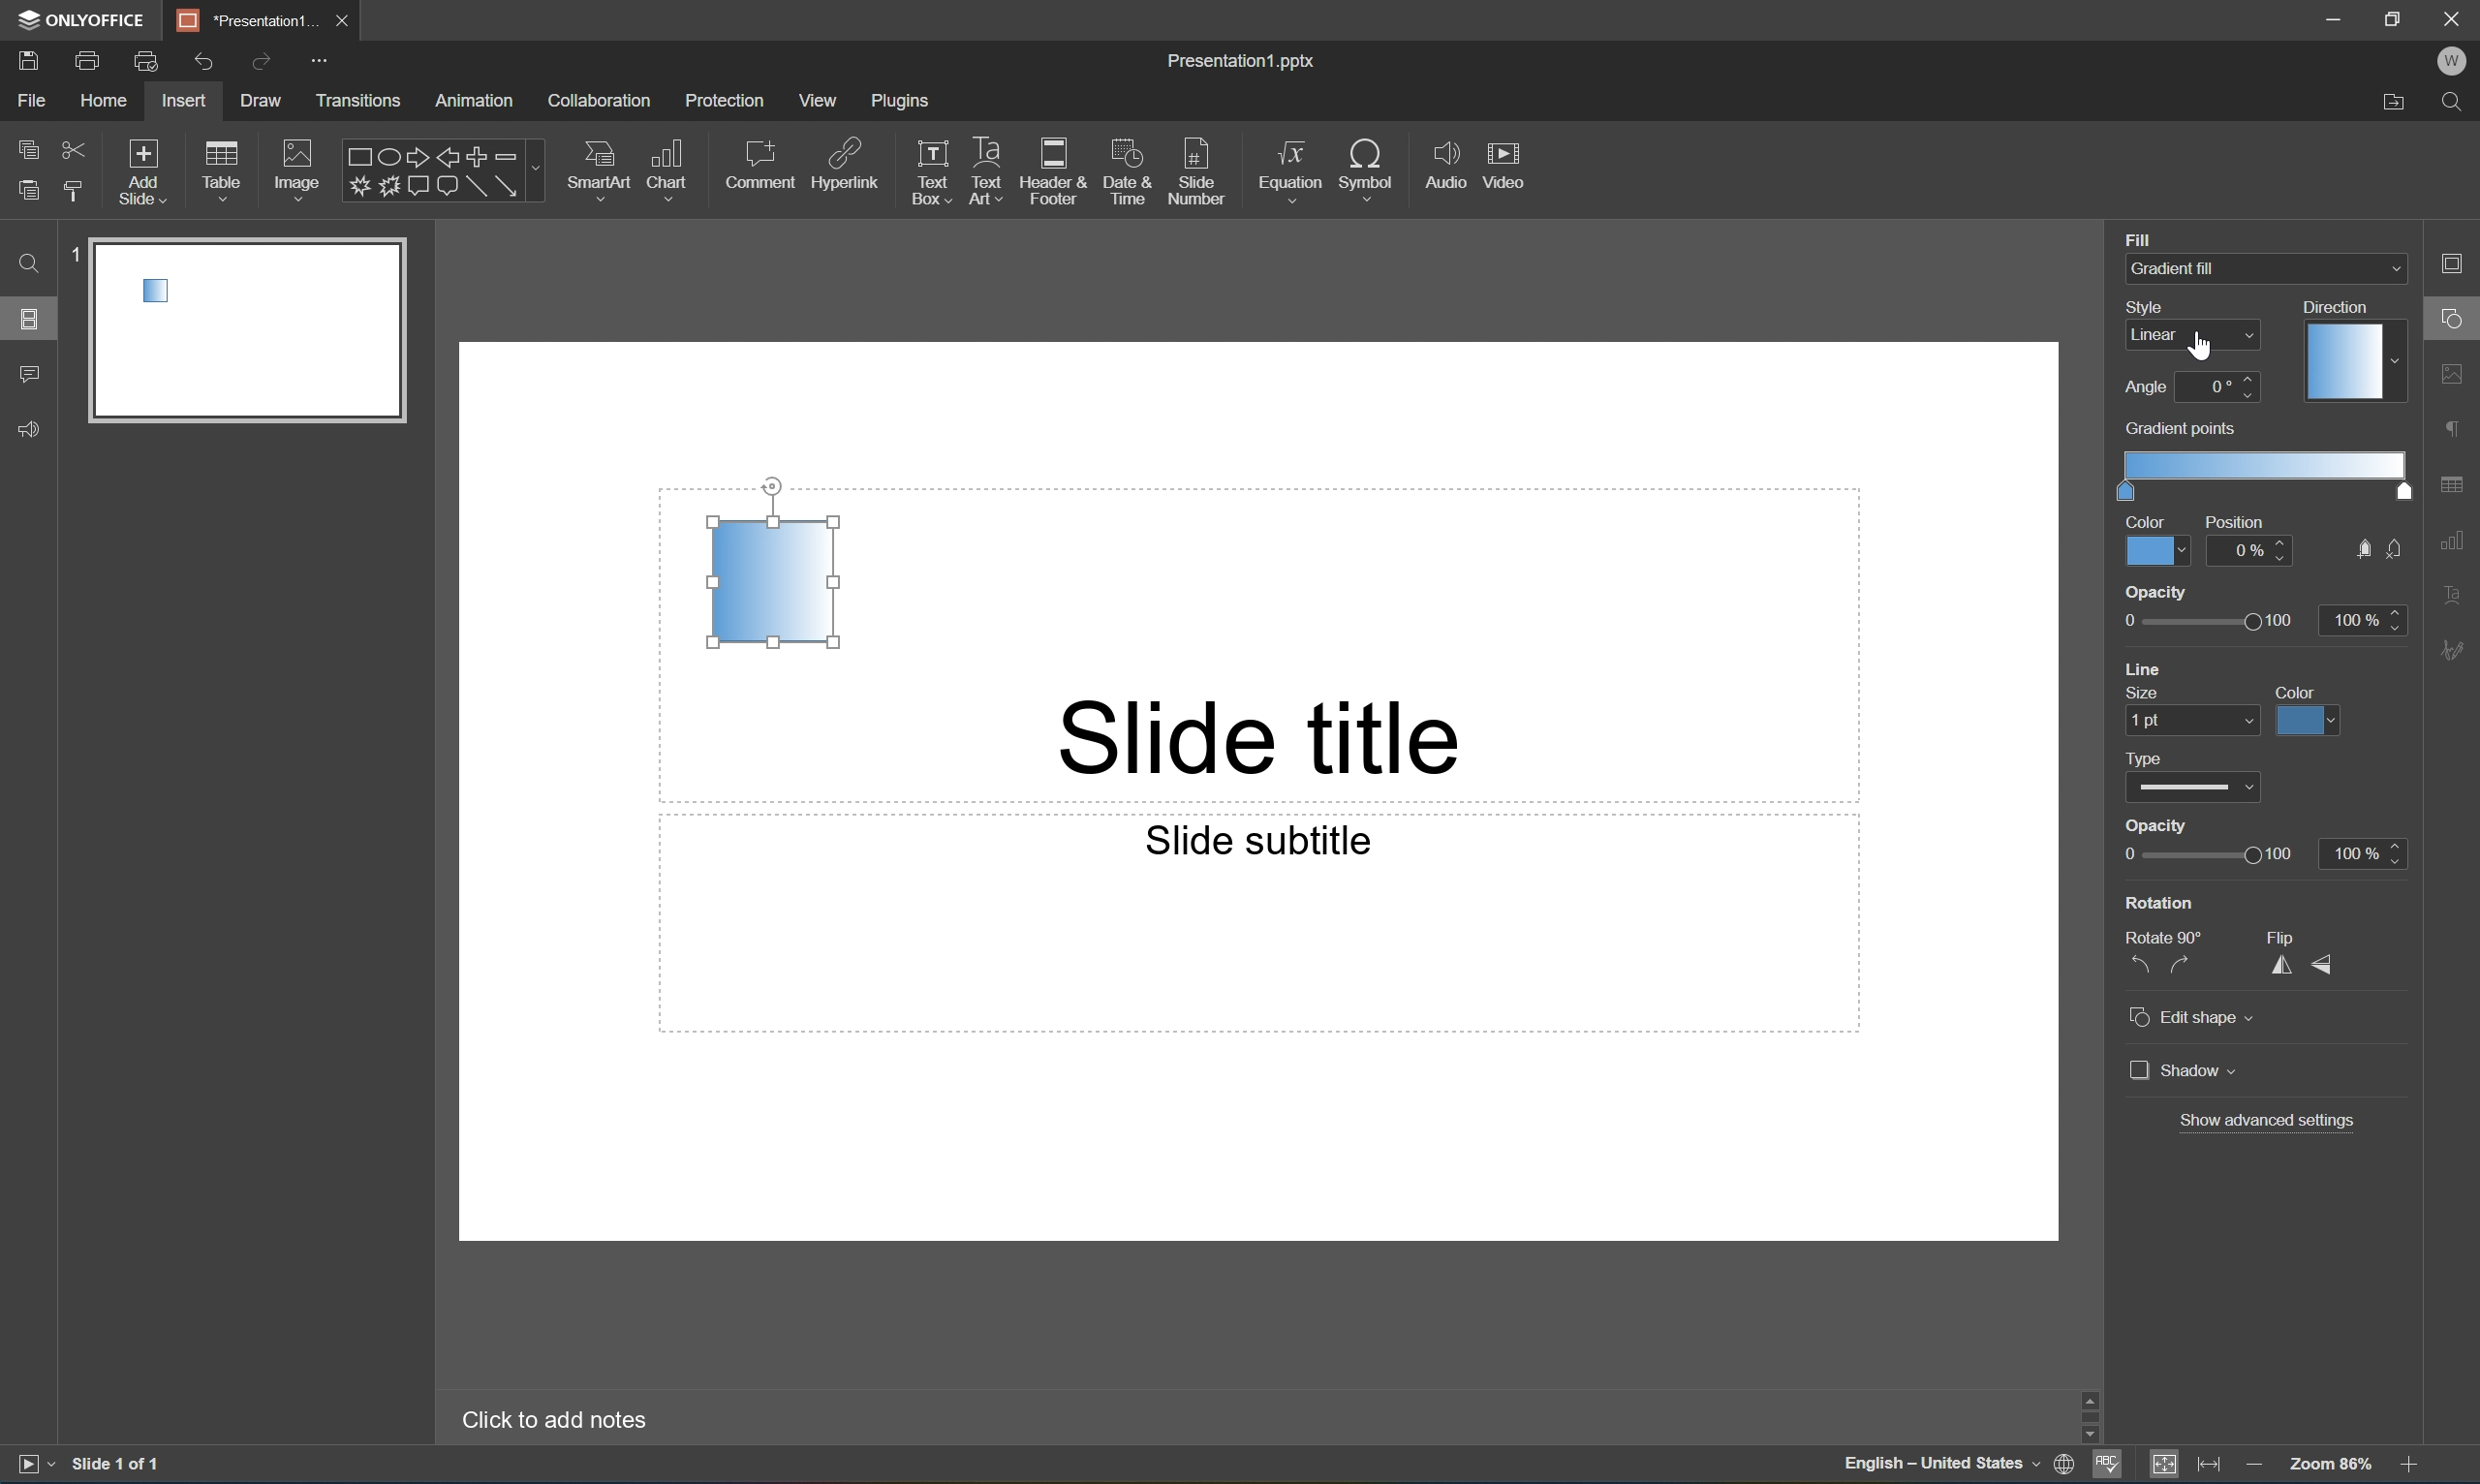 The image size is (2480, 1484). I want to click on Scroll Up, so click(2410, 1393).